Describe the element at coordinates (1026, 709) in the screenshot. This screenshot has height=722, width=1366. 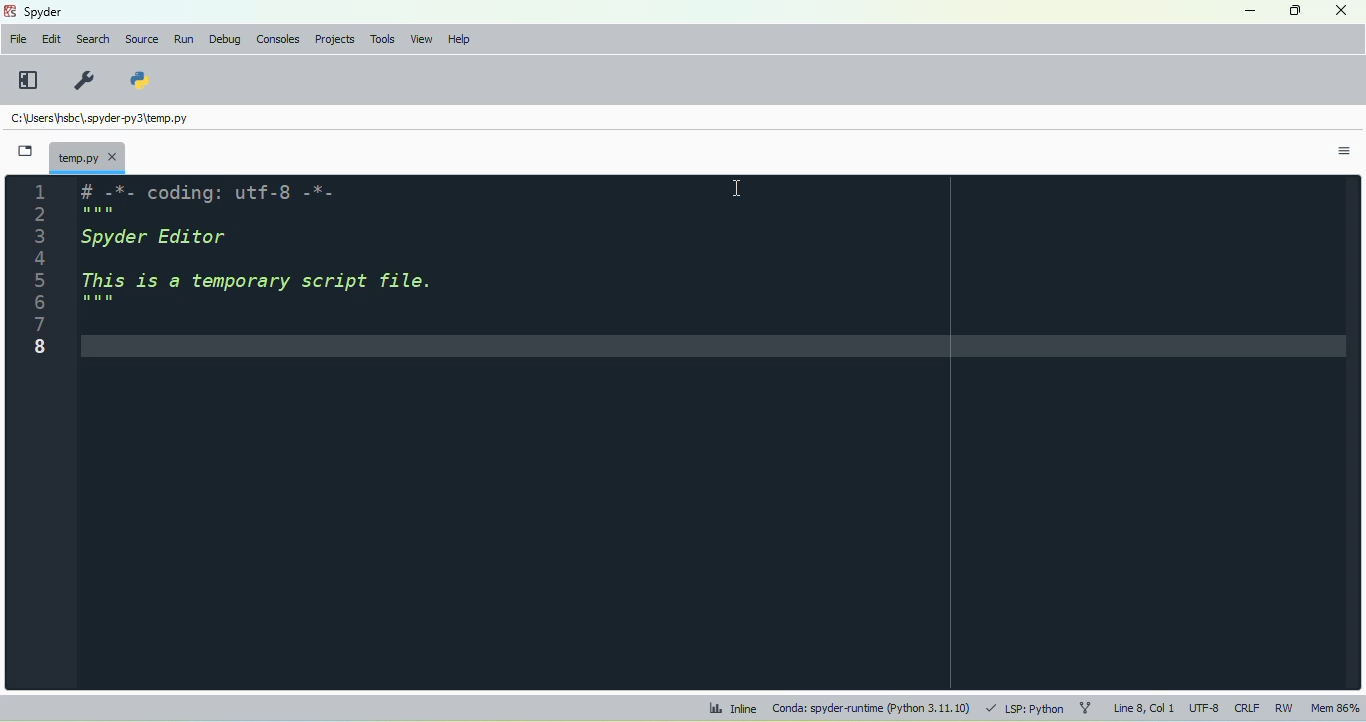
I see `LSP: python` at that location.